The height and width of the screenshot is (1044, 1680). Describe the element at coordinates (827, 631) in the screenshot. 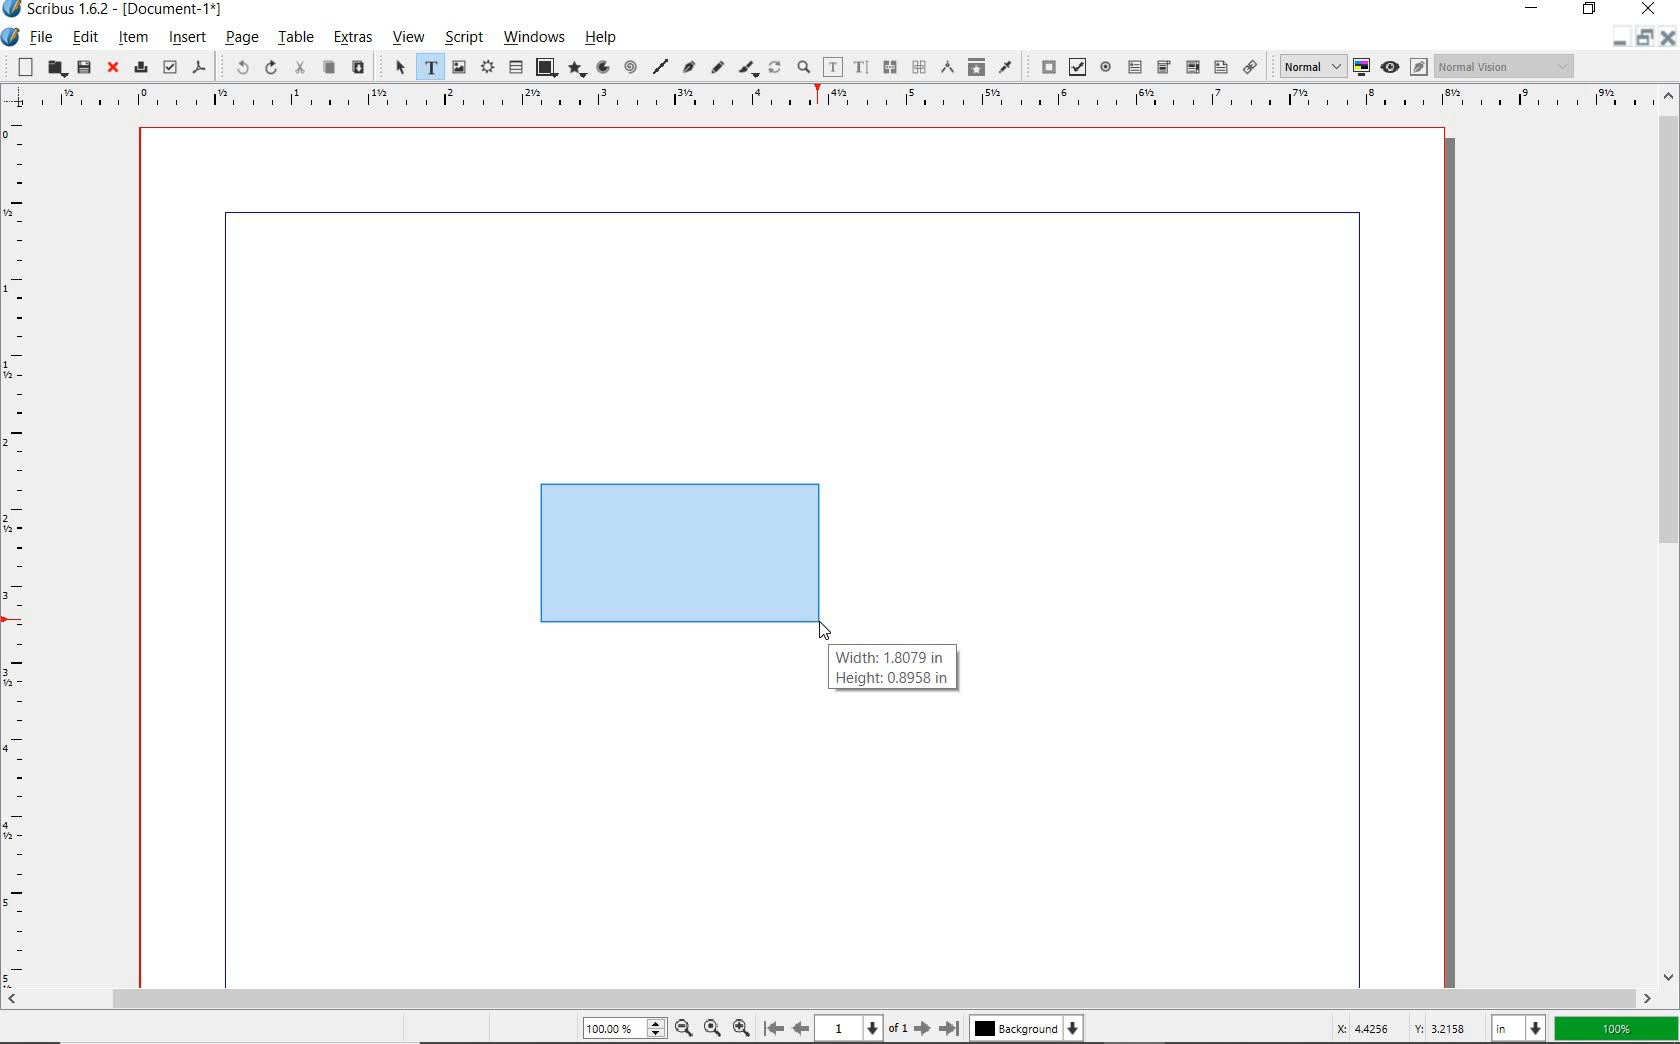

I see `MOUSE_UP Cursor Position` at that location.